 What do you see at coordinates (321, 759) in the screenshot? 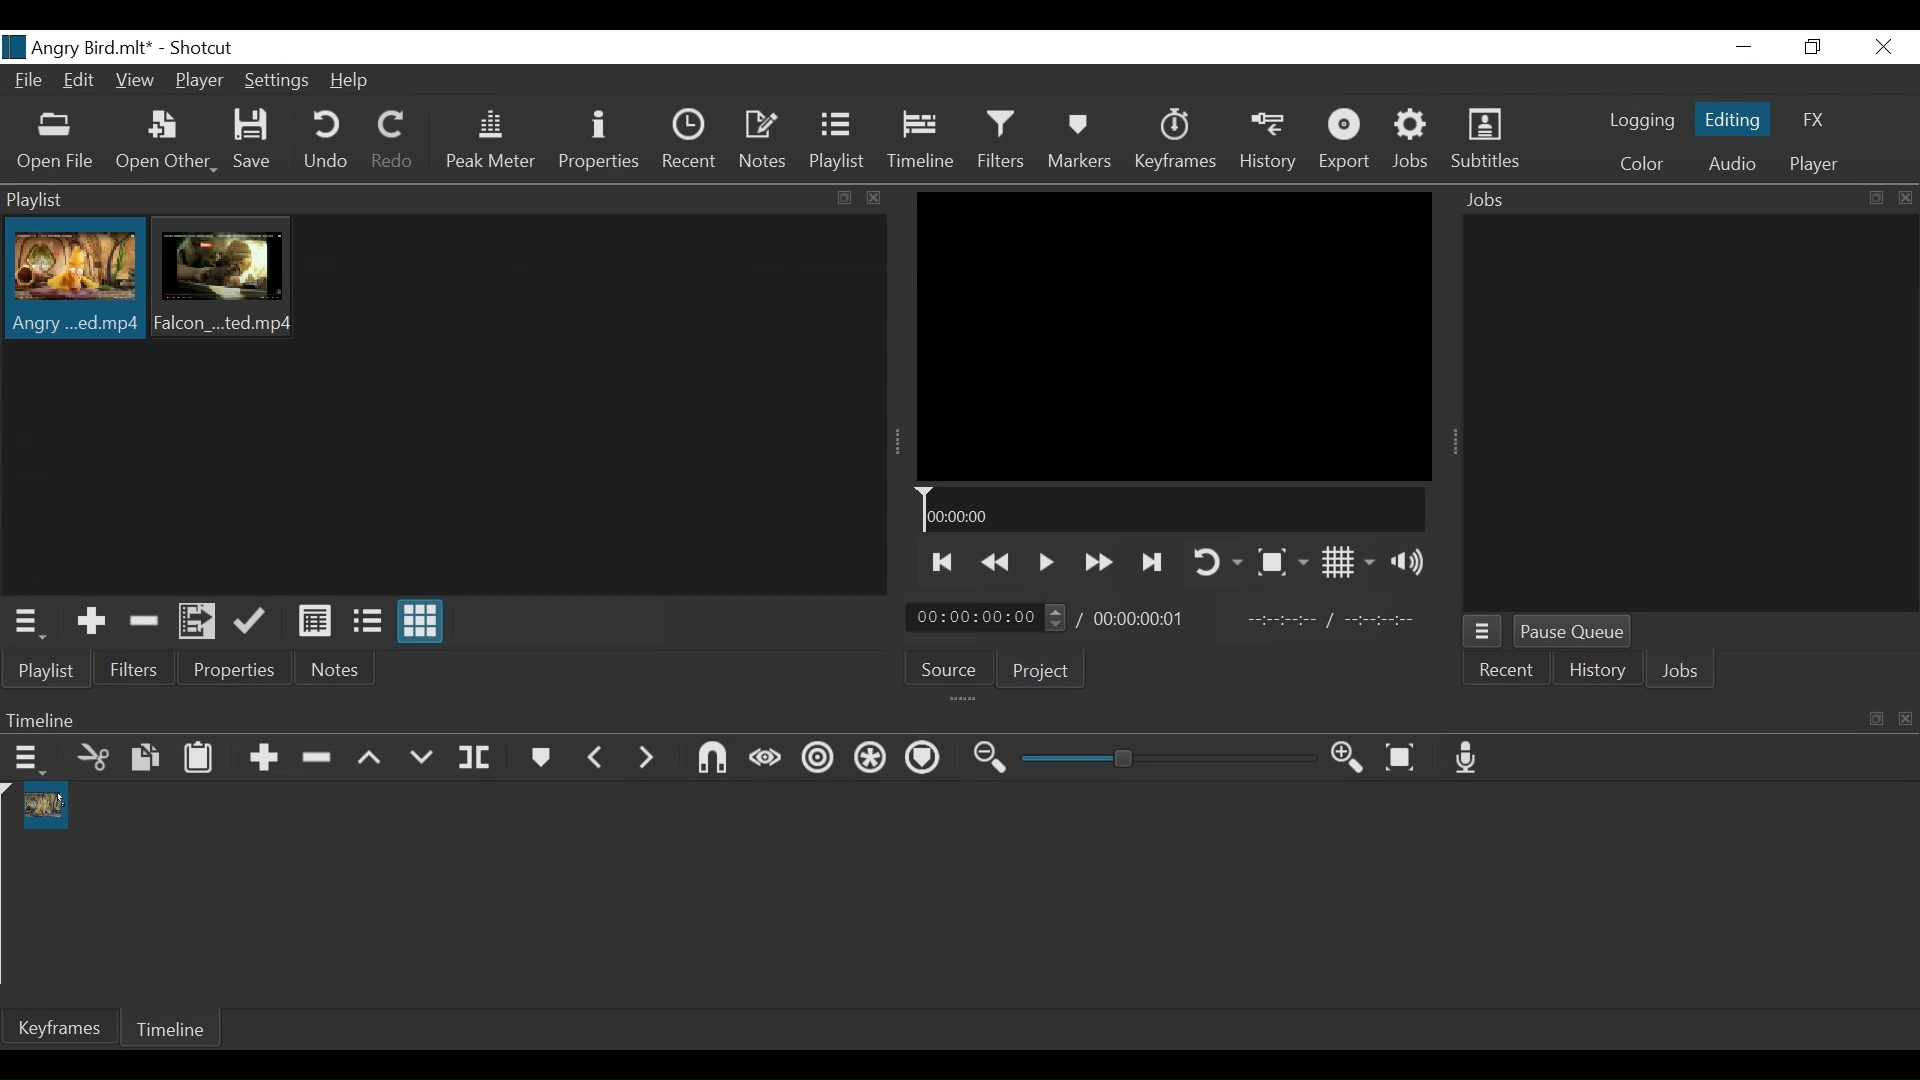
I see `Ripple Delete` at bounding box center [321, 759].